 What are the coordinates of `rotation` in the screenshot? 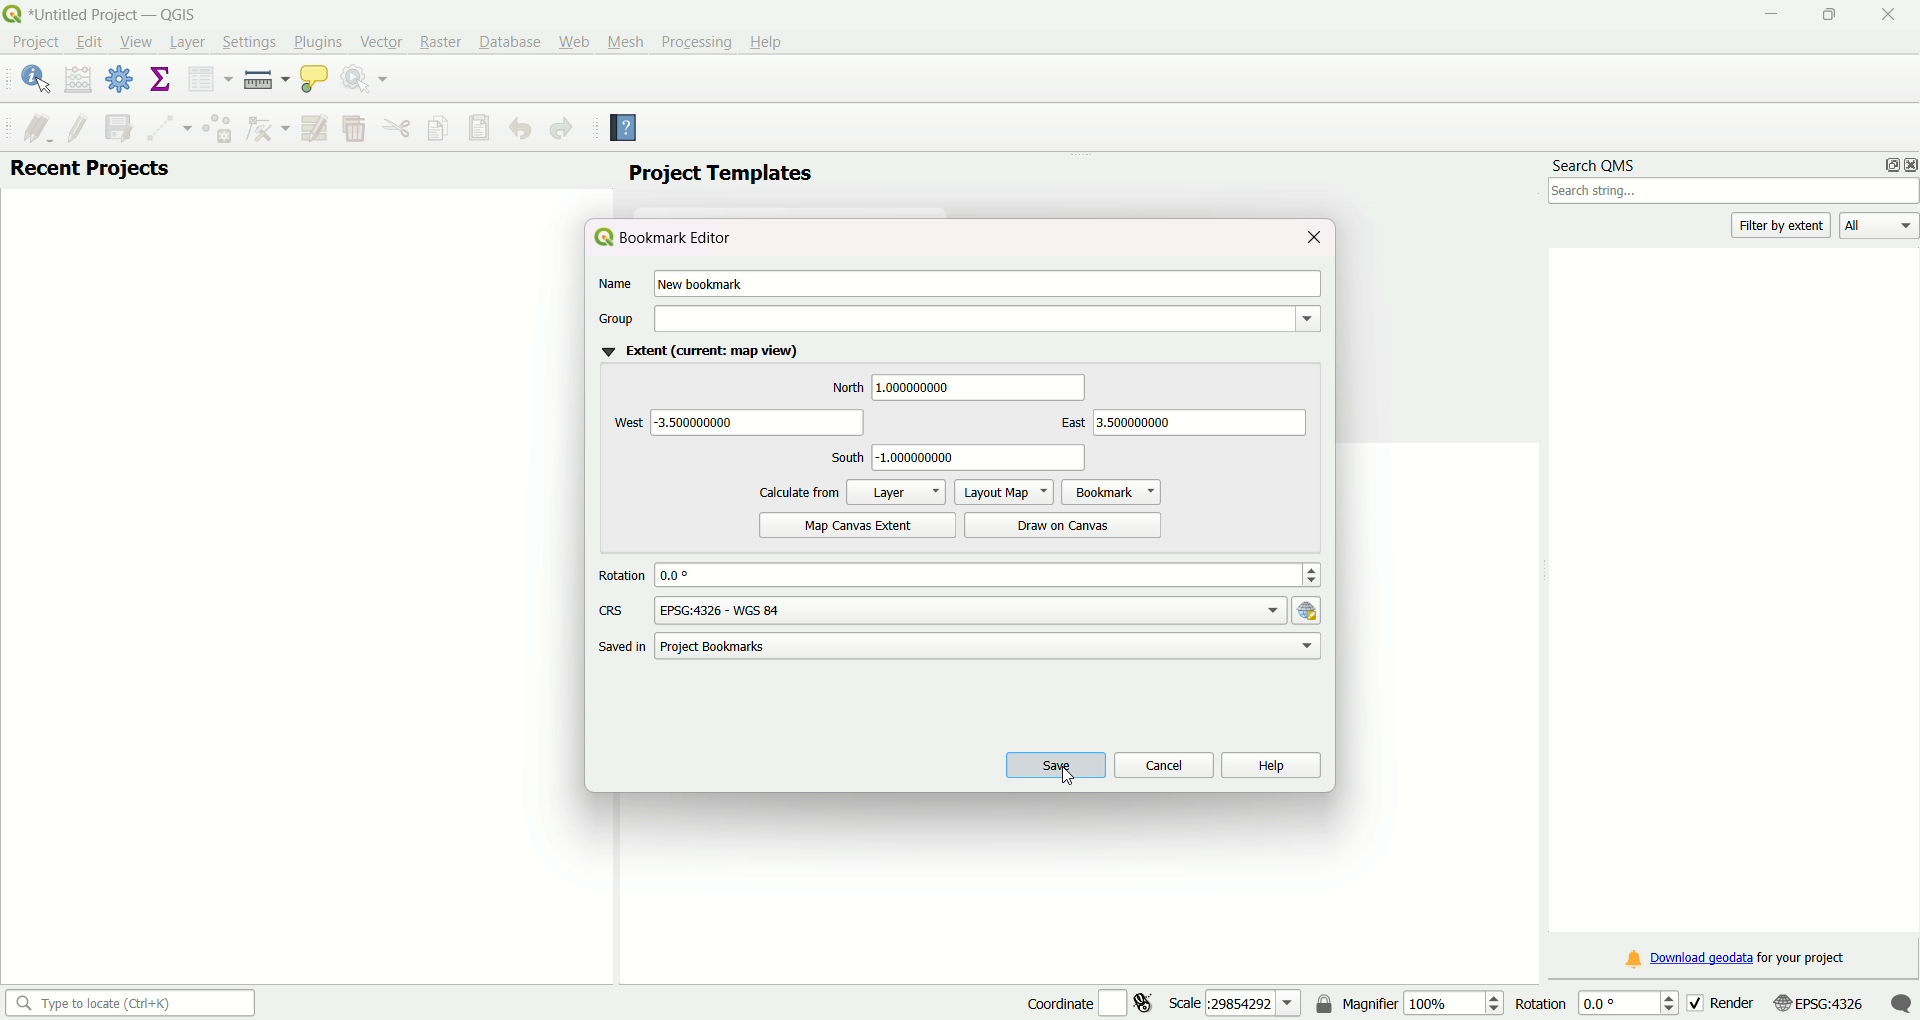 It's located at (622, 576).